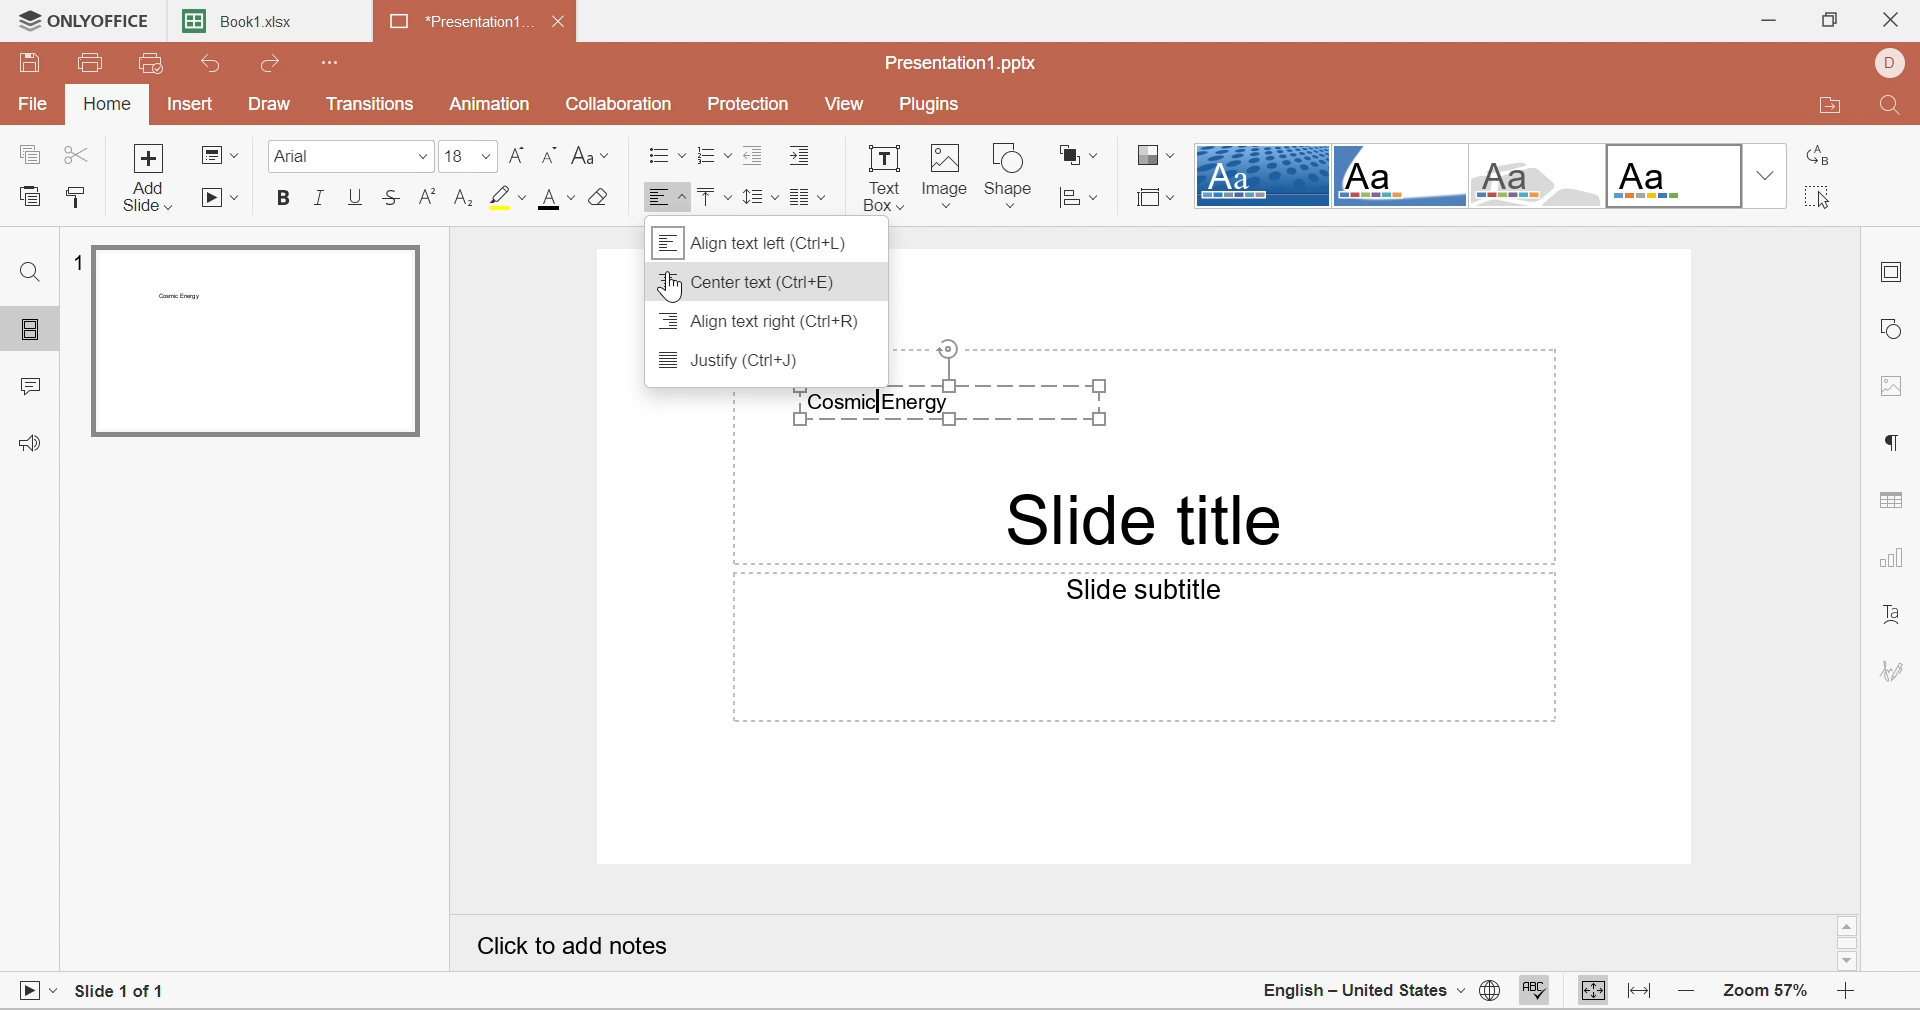 The height and width of the screenshot is (1010, 1920). What do you see at coordinates (1894, 442) in the screenshot?
I see `Paragraph settings` at bounding box center [1894, 442].